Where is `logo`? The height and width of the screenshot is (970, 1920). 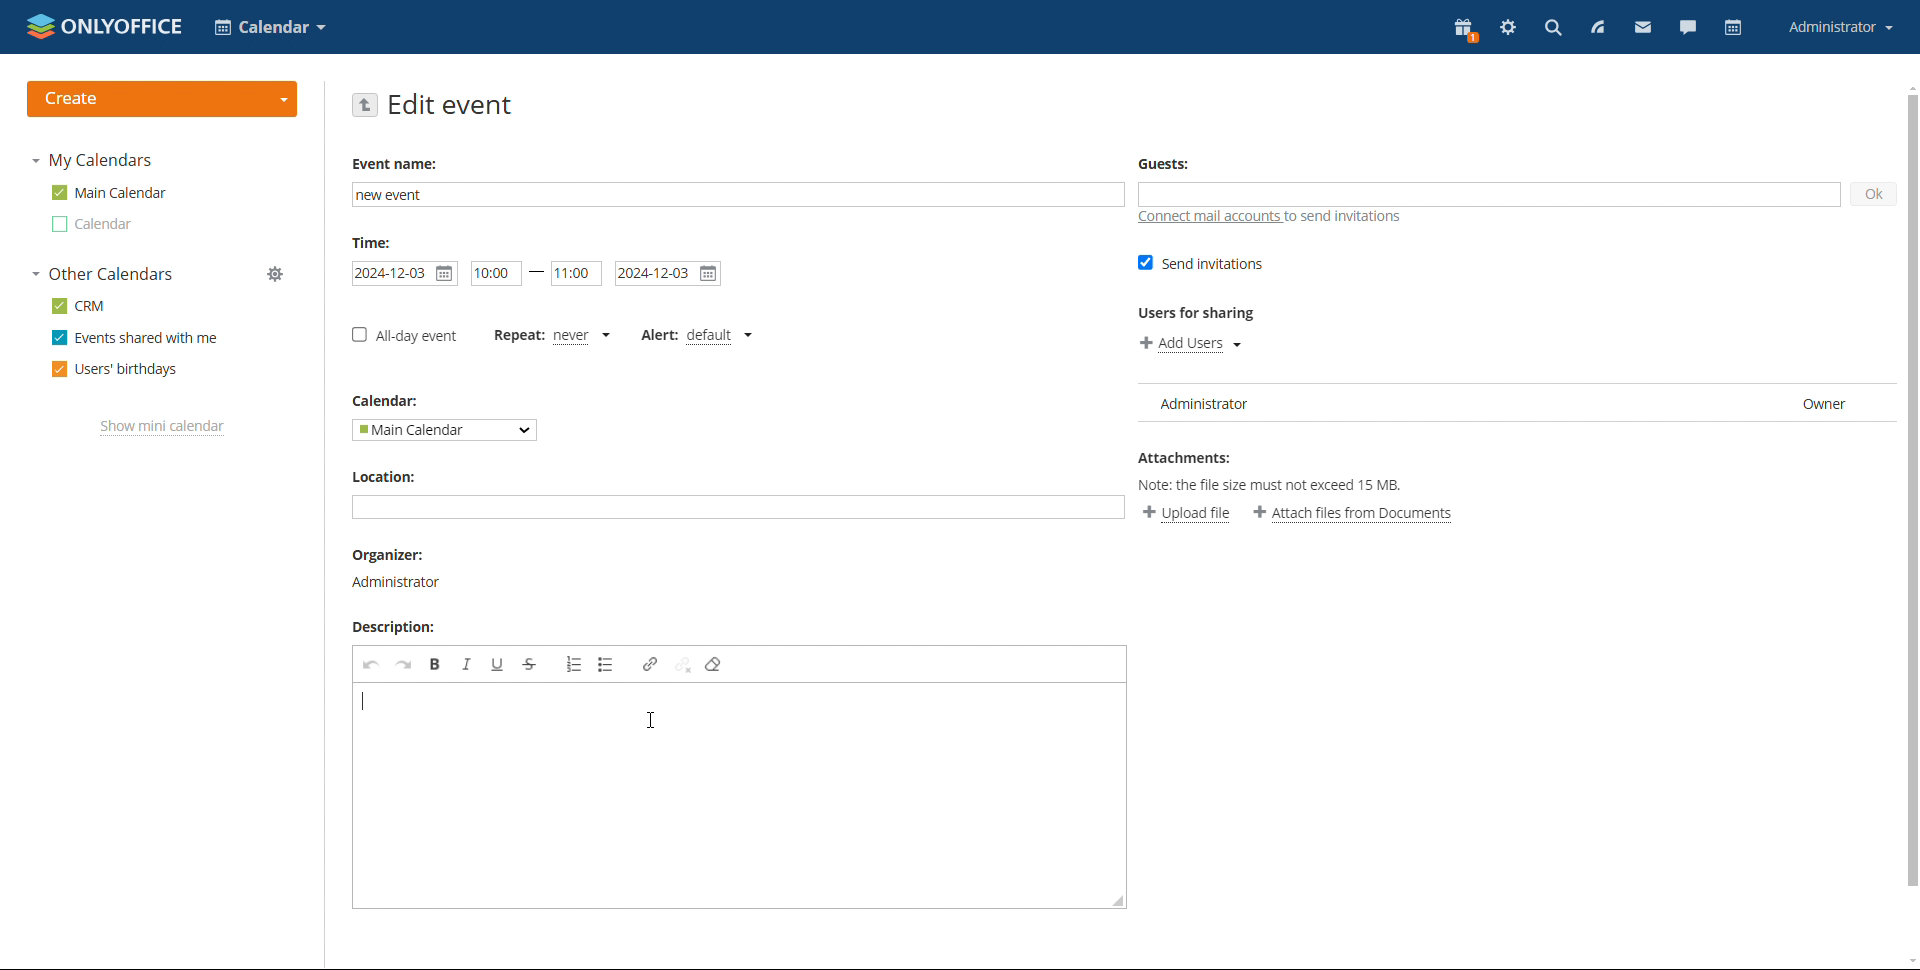
logo is located at coordinates (105, 25).